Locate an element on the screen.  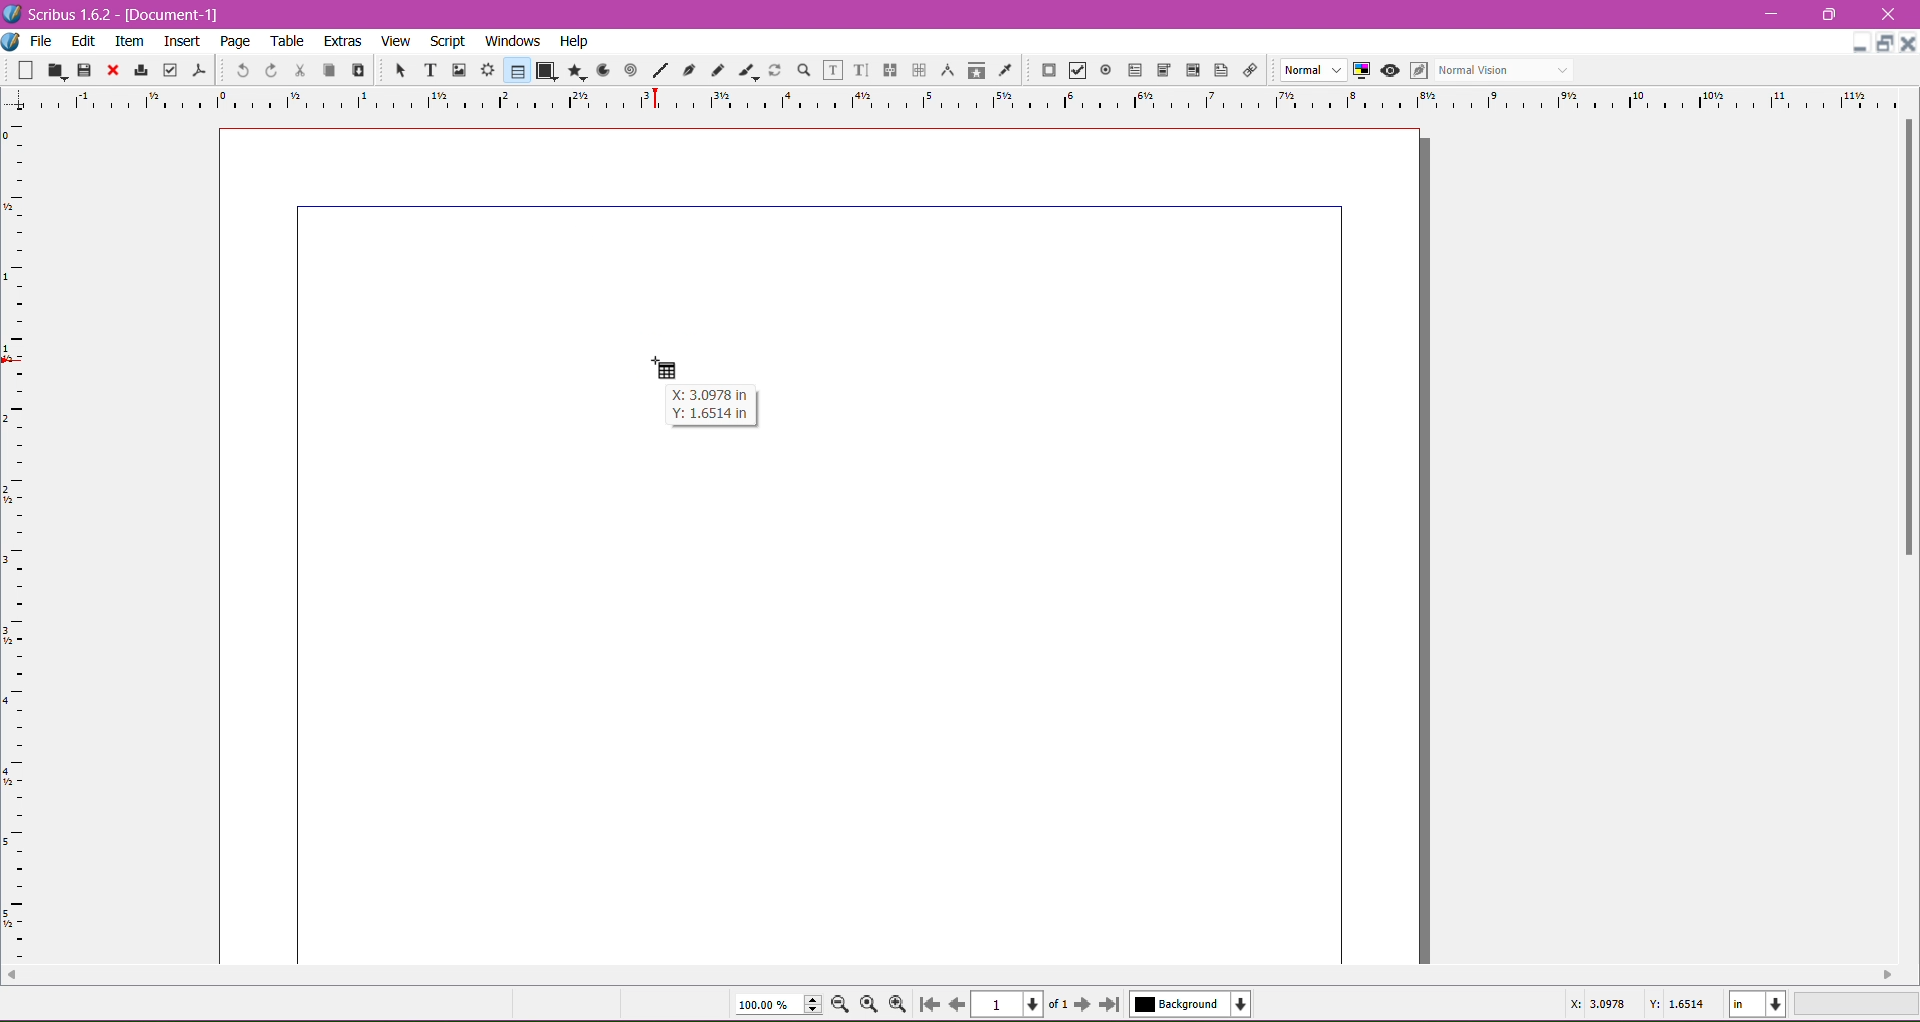
Edit Text in Frames is located at coordinates (833, 70).